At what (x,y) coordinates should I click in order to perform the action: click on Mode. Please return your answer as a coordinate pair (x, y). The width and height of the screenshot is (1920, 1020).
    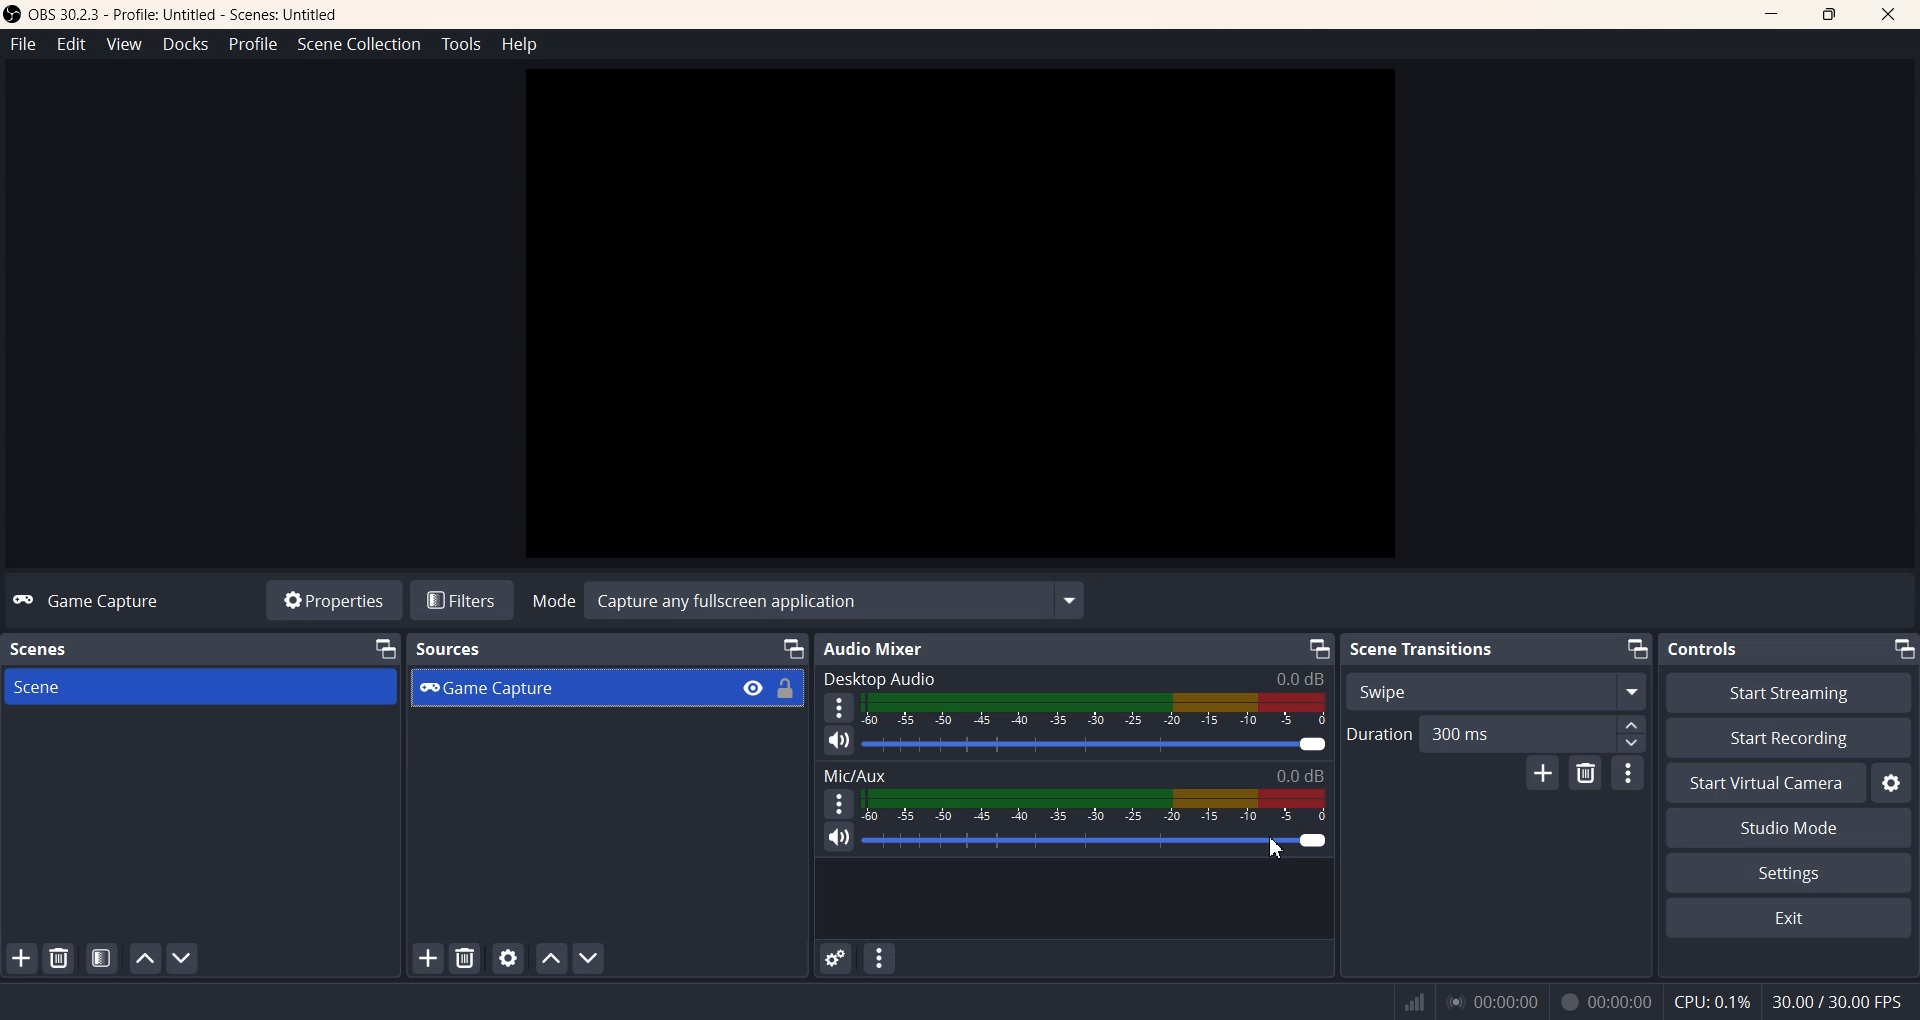
    Looking at the image, I should click on (551, 603).